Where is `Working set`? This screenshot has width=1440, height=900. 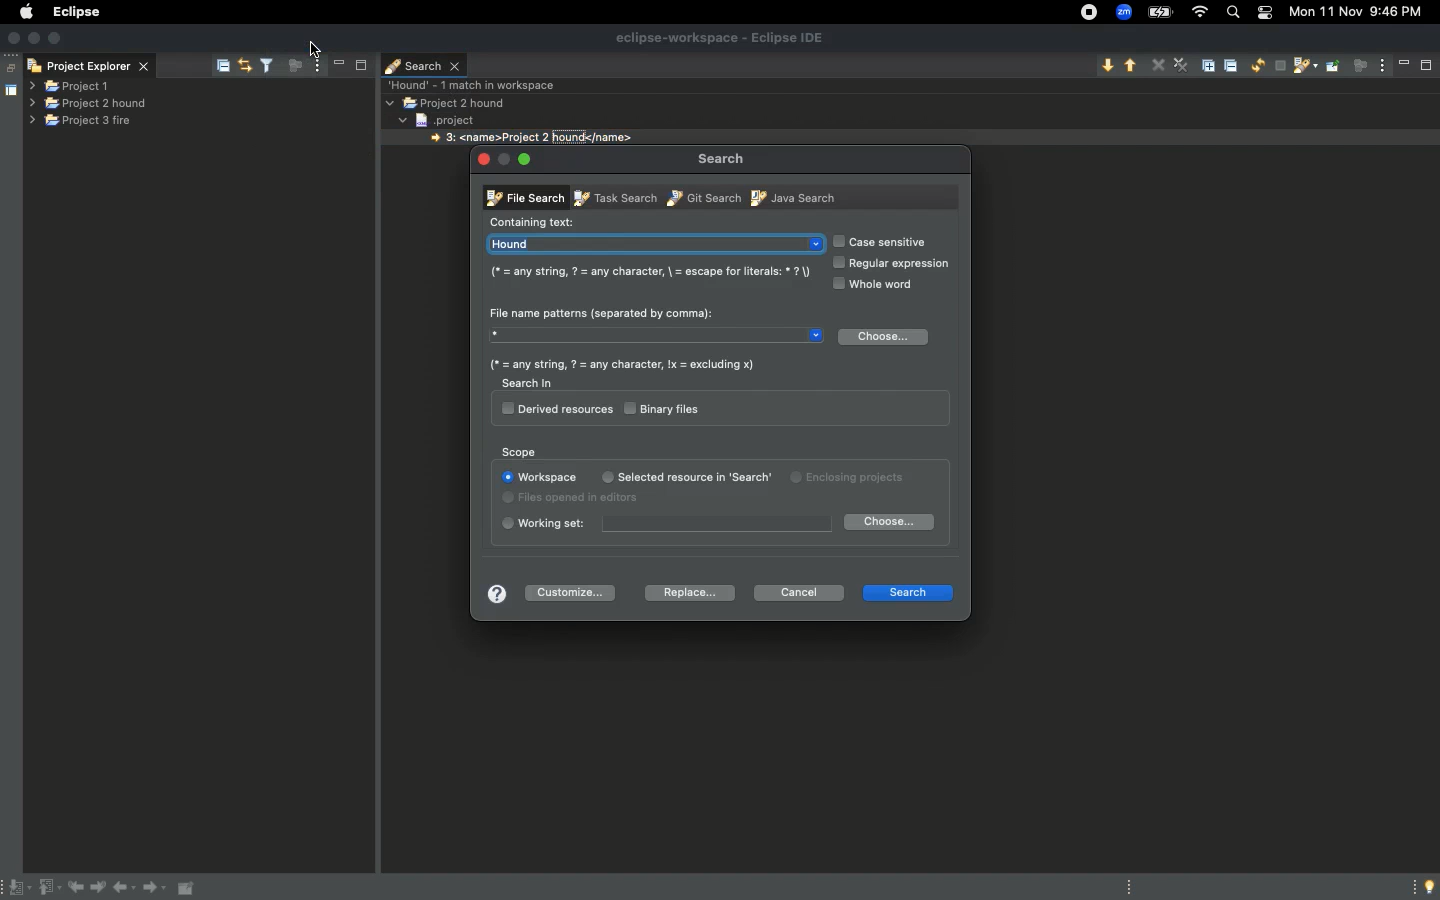
Working set is located at coordinates (664, 524).